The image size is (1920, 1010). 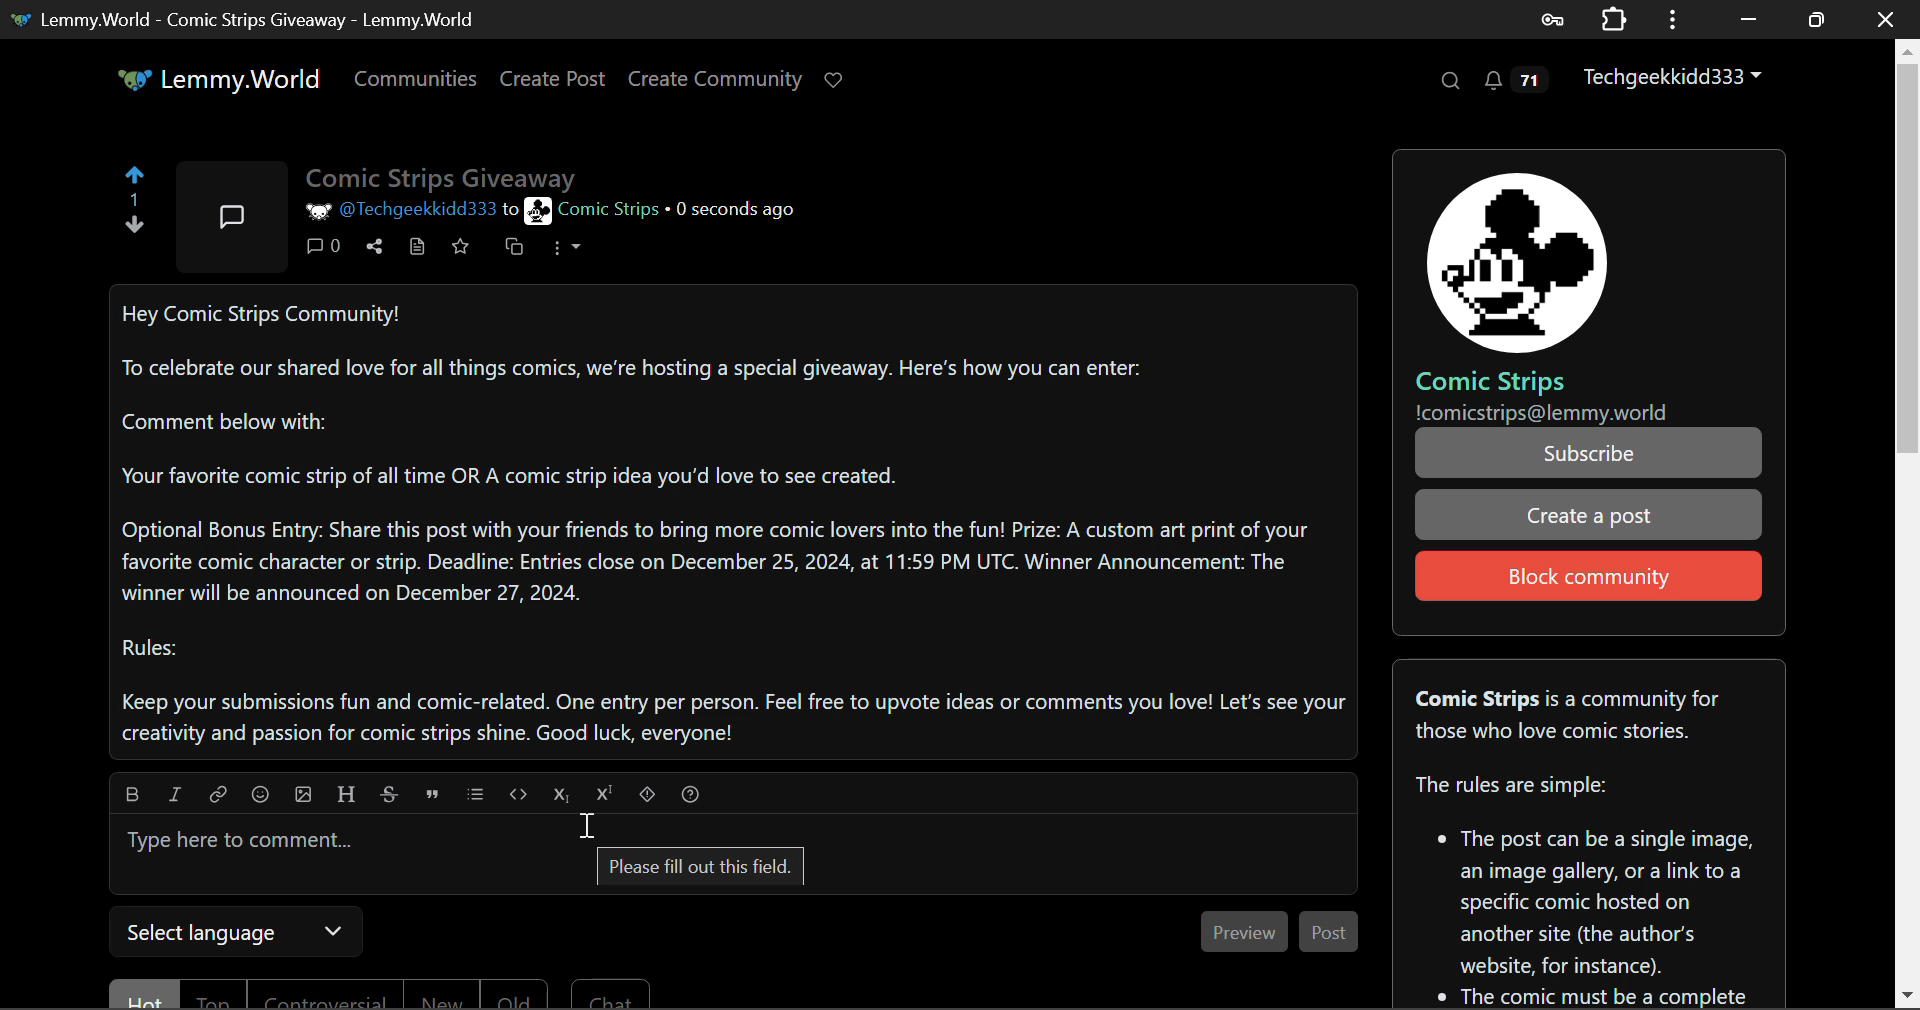 What do you see at coordinates (1588, 453) in the screenshot?
I see `Subscribe` at bounding box center [1588, 453].